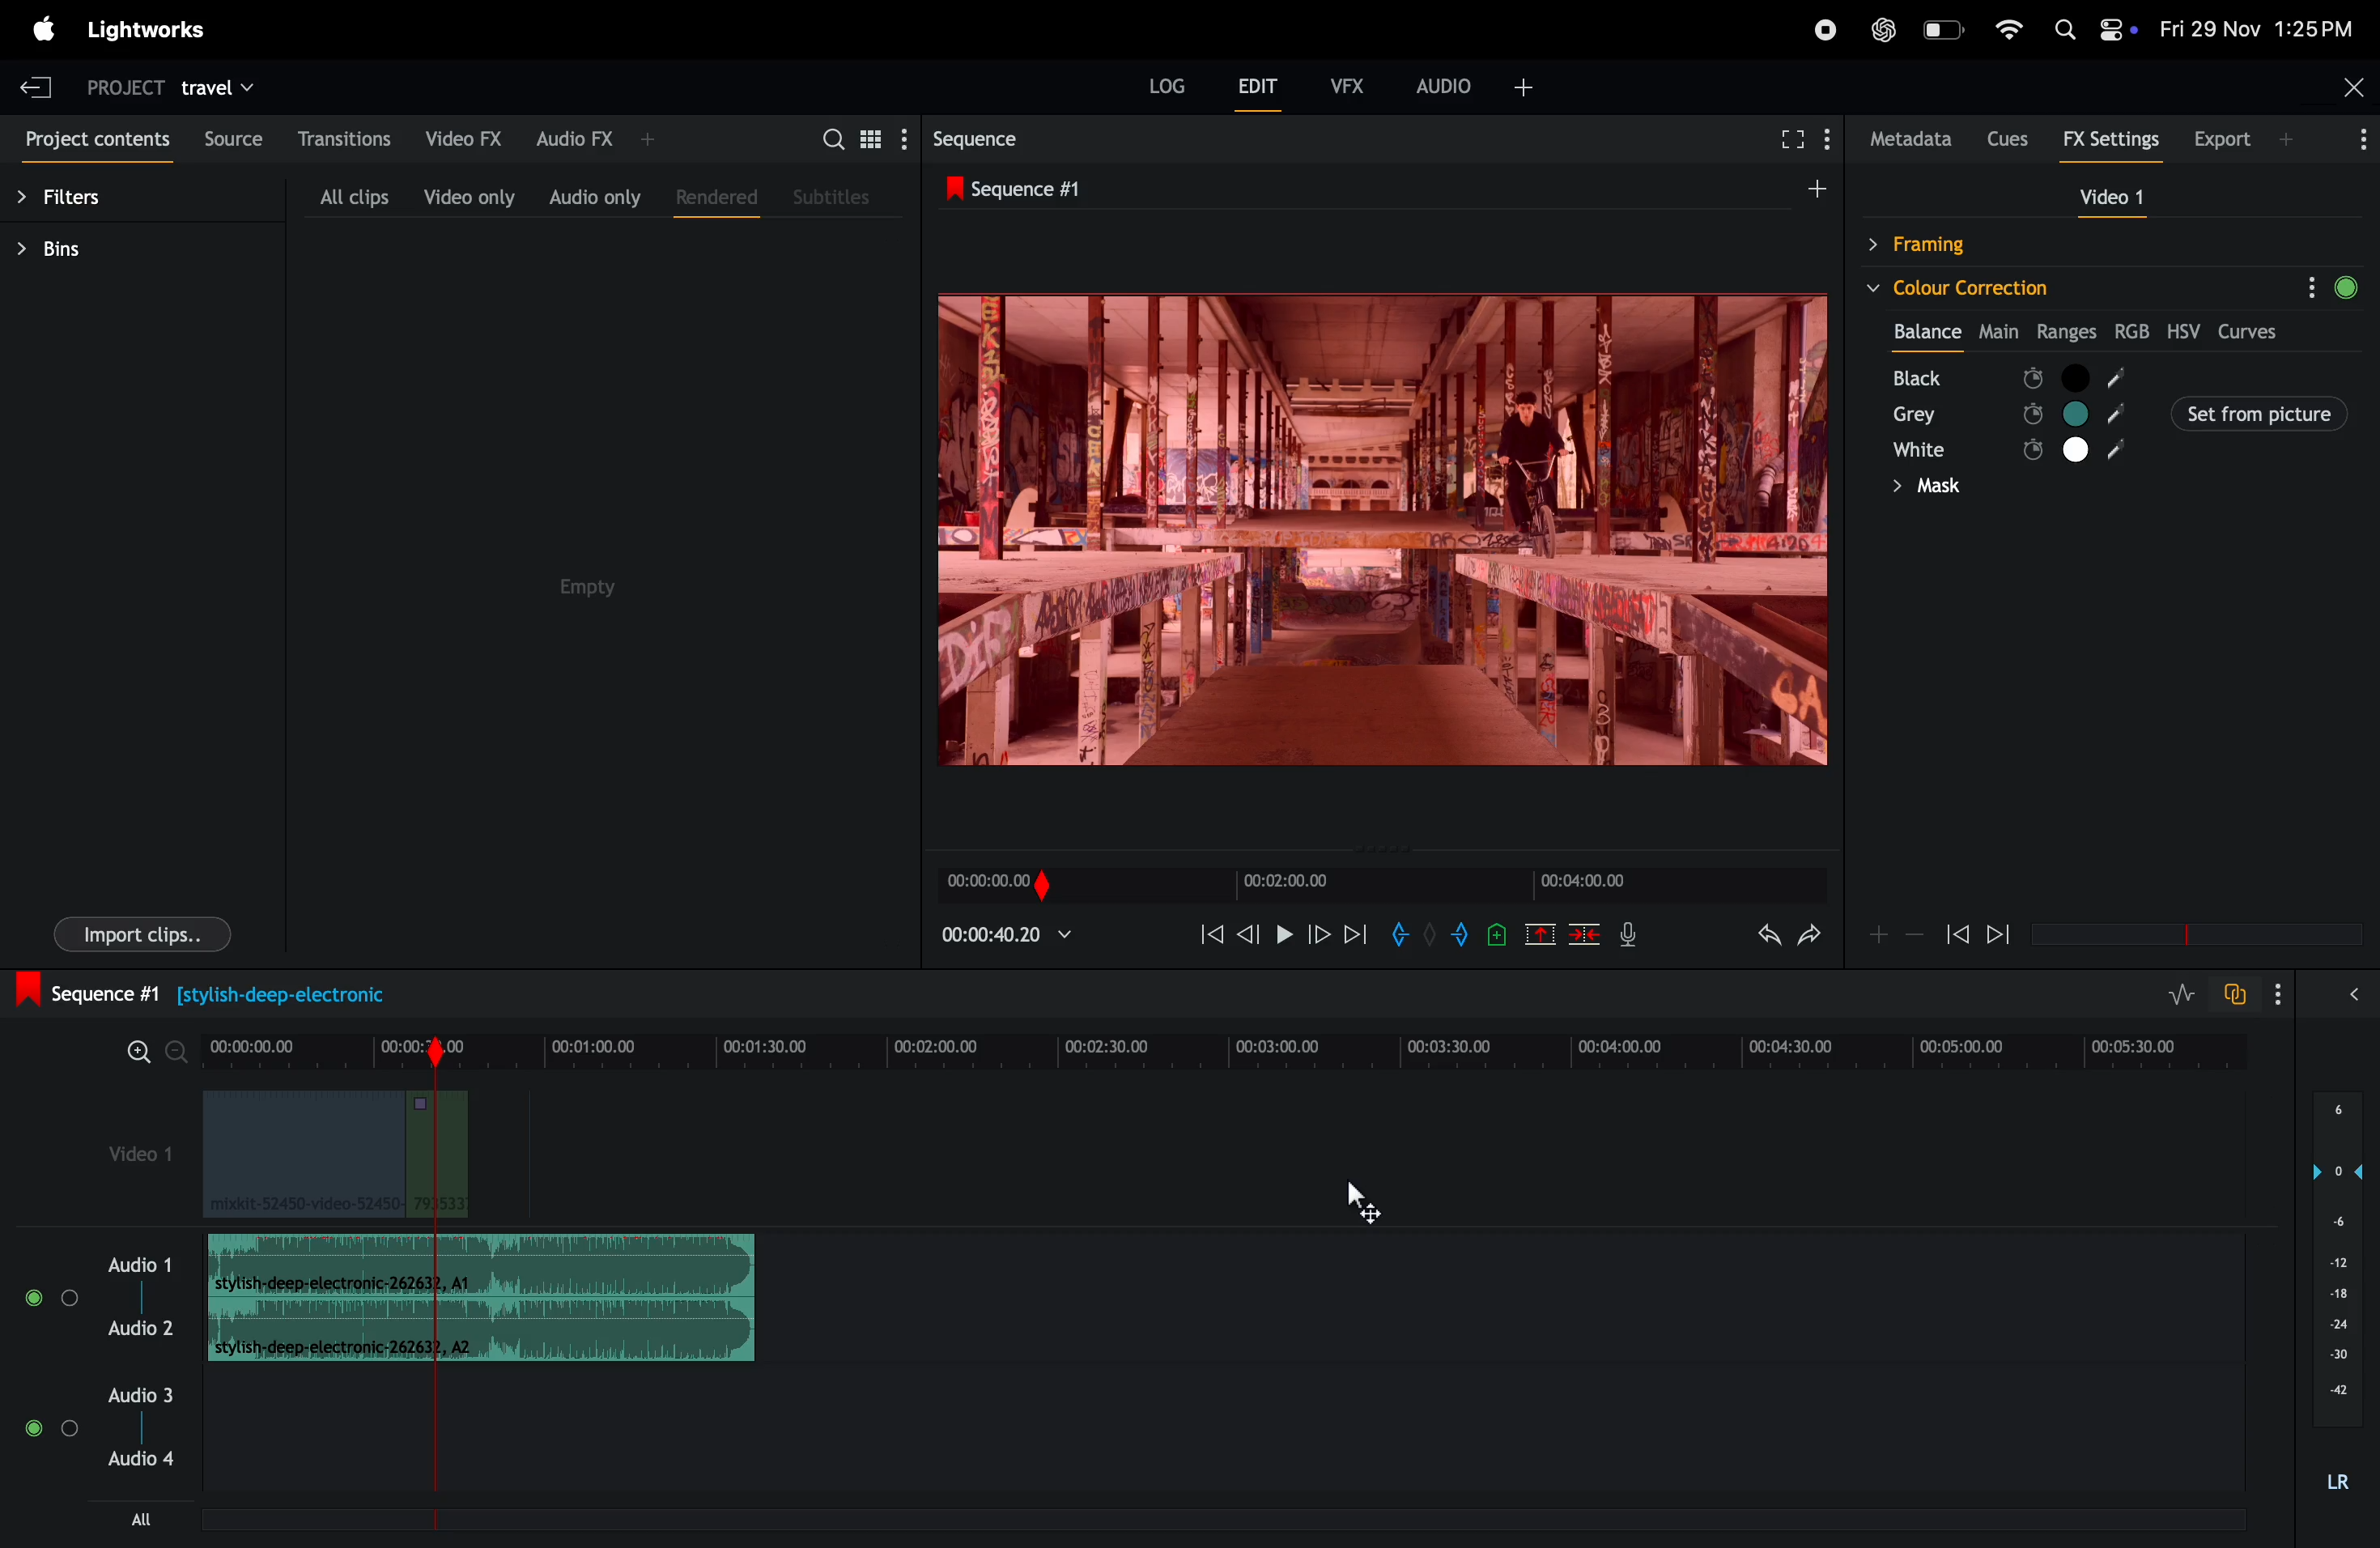 The image size is (2380, 1548). Describe the element at coordinates (1827, 136) in the screenshot. I see `show menu` at that location.